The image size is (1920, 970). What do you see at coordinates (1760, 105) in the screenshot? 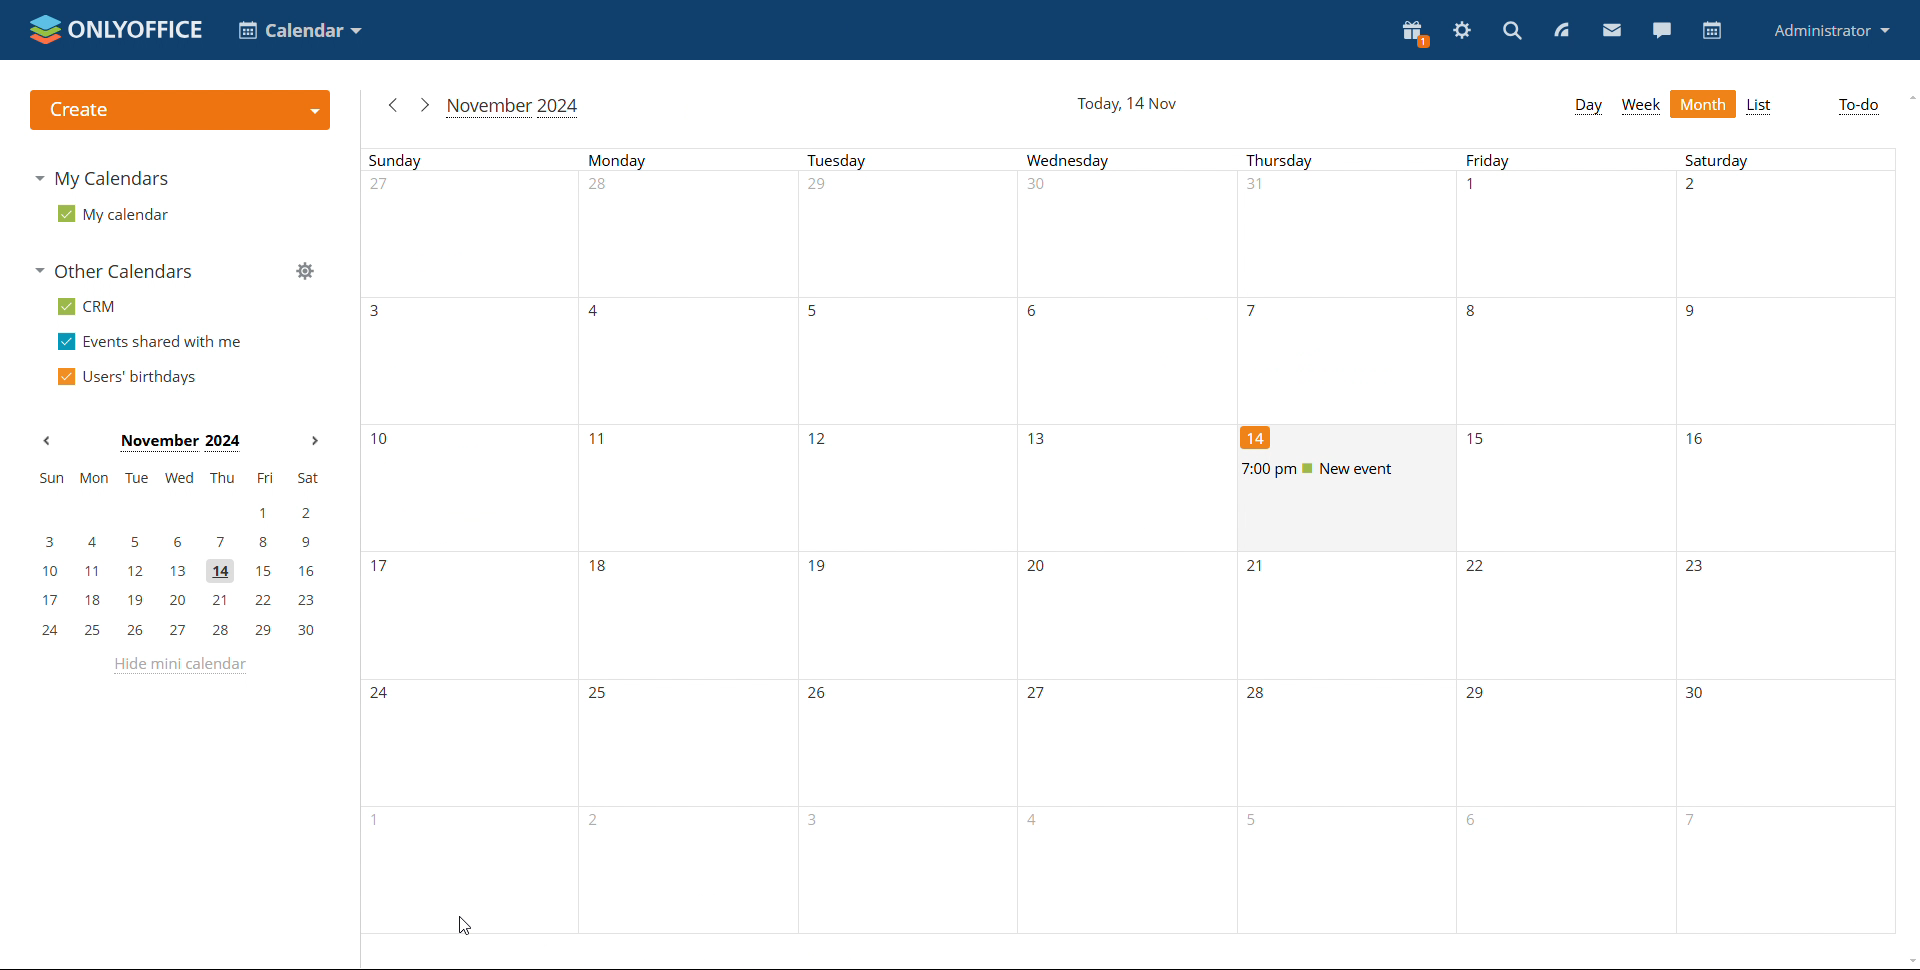
I see `list view` at bounding box center [1760, 105].